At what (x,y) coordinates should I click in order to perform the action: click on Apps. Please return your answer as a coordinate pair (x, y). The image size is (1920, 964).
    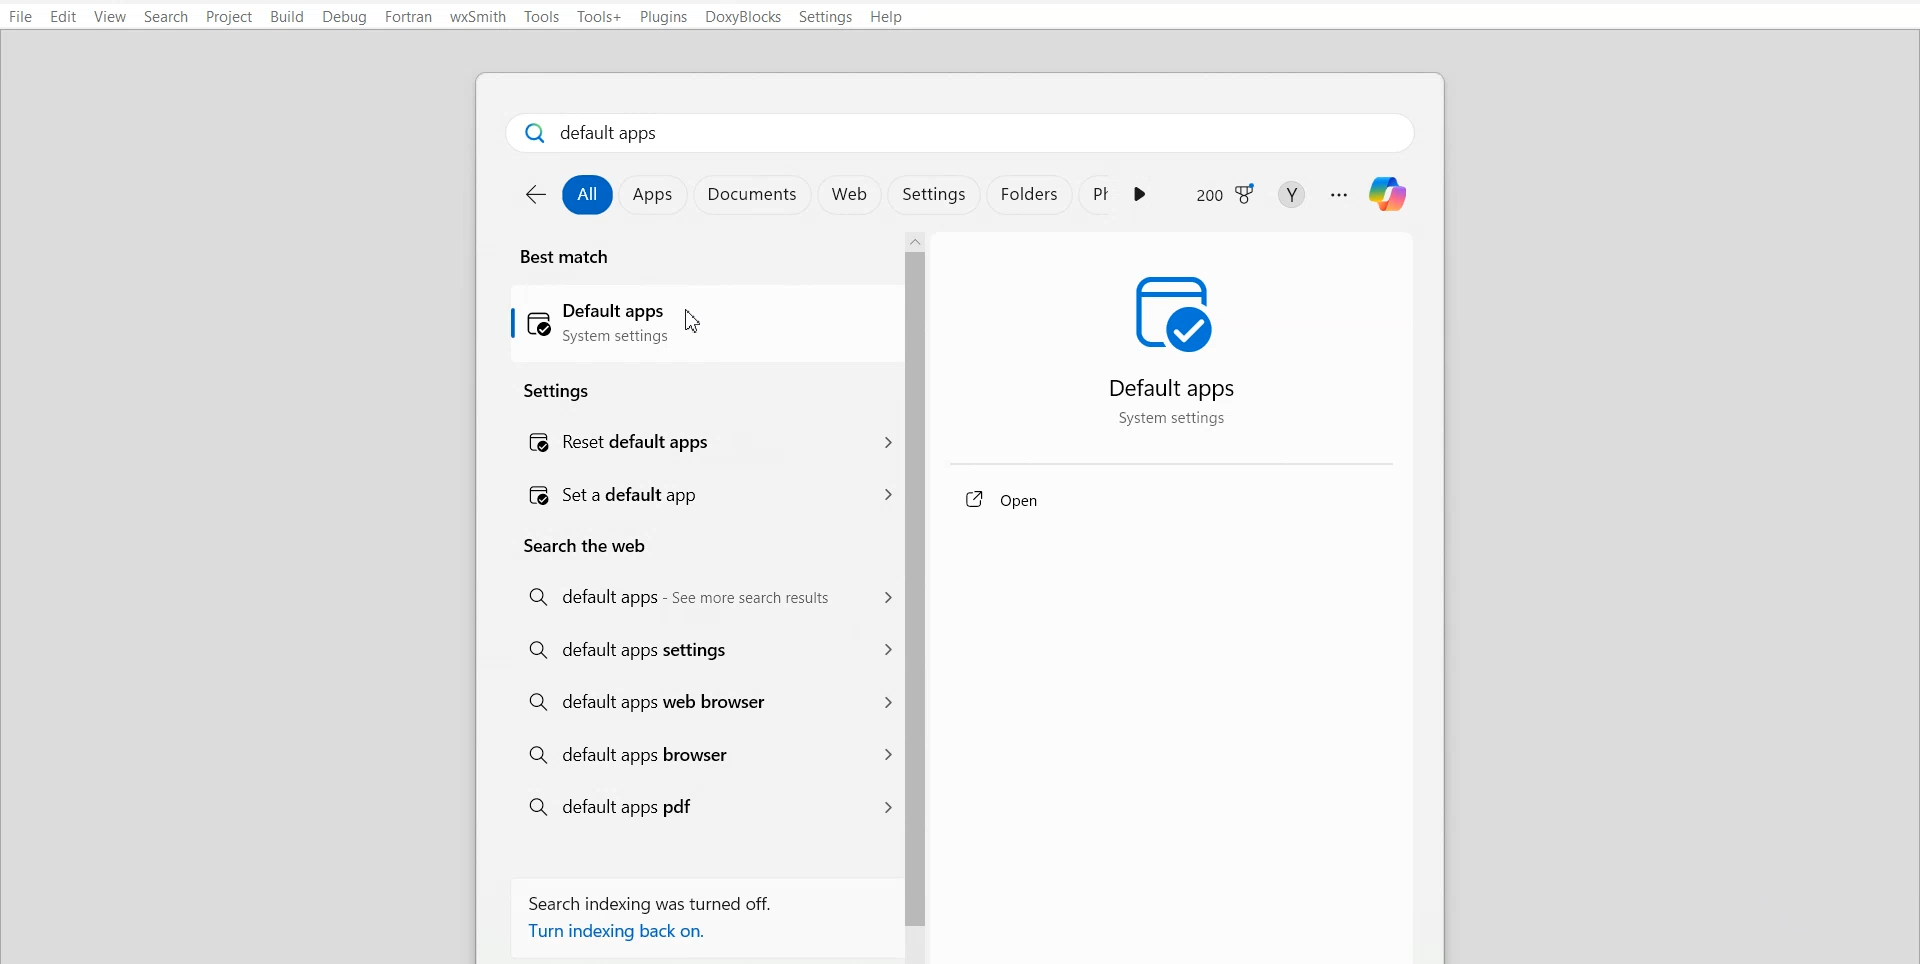
    Looking at the image, I should click on (656, 194).